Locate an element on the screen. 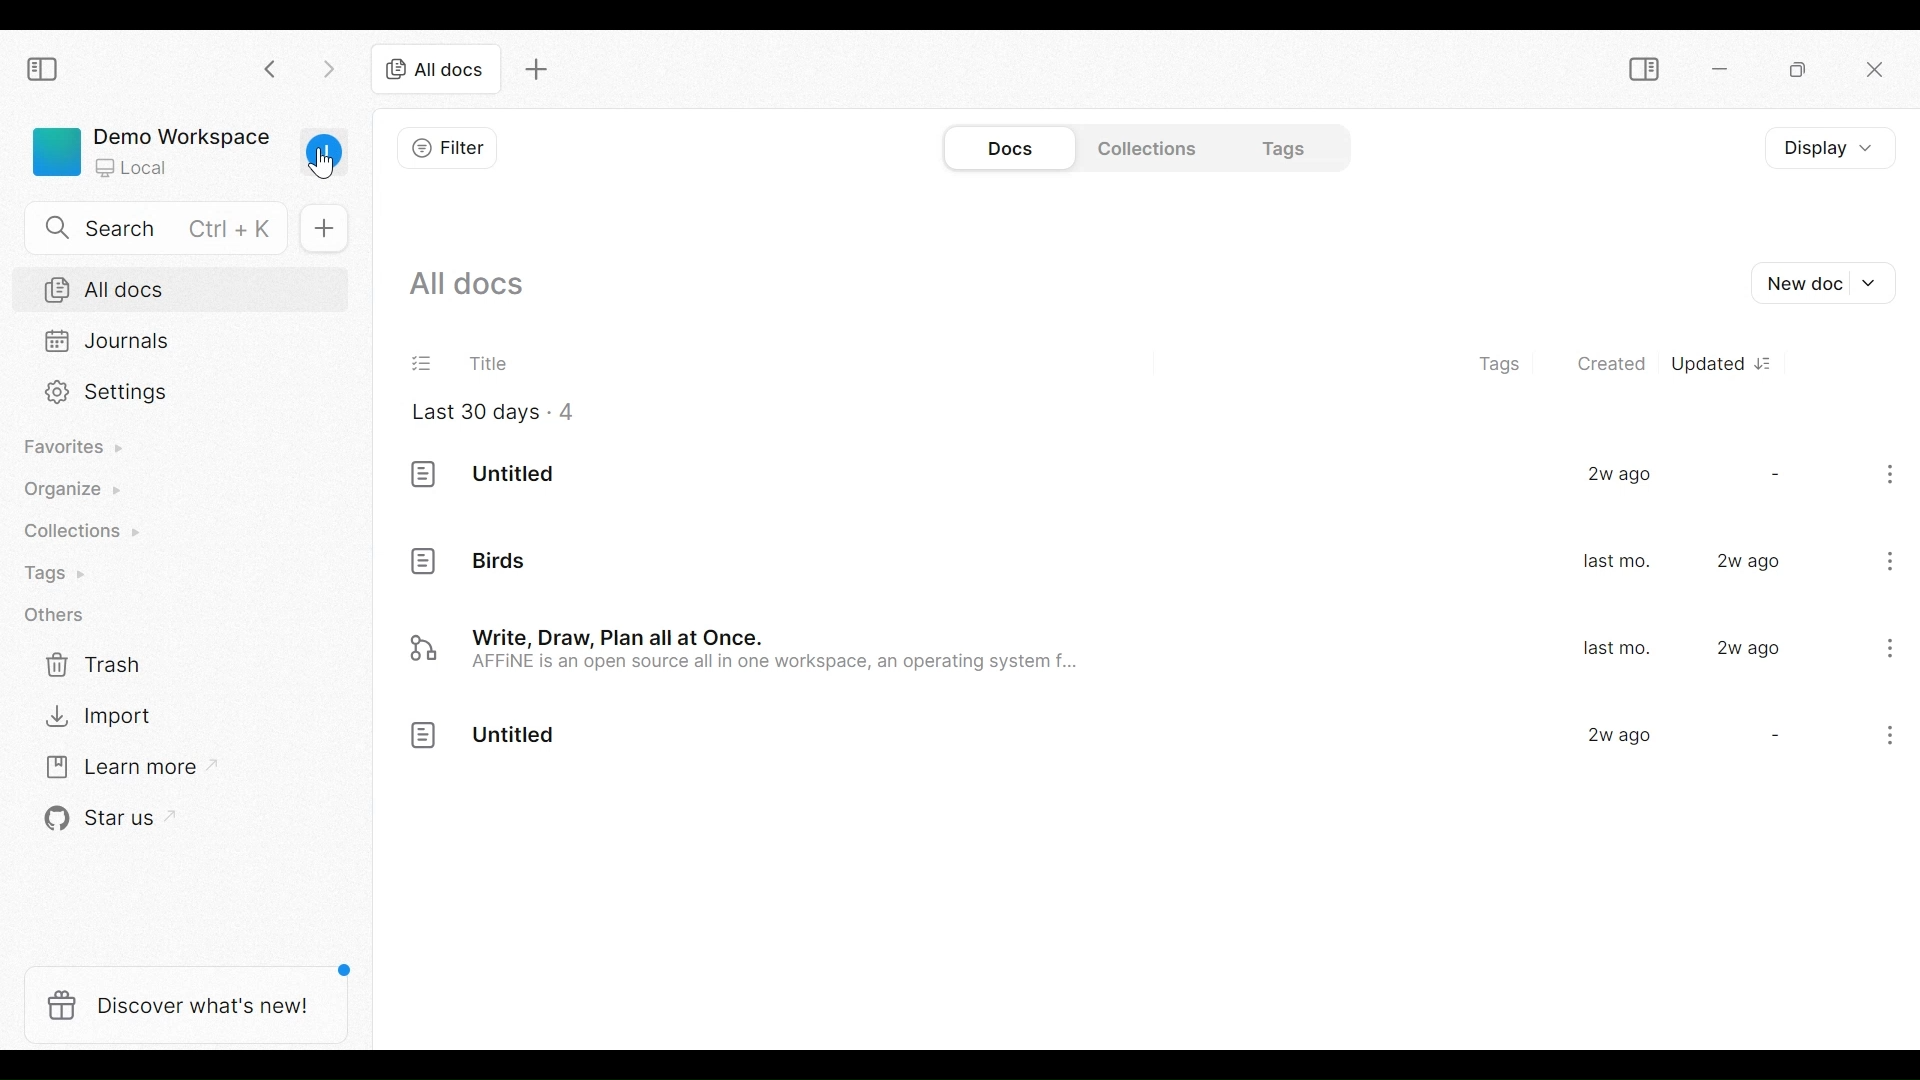 The image size is (1920, 1080). Import is located at coordinates (91, 719).